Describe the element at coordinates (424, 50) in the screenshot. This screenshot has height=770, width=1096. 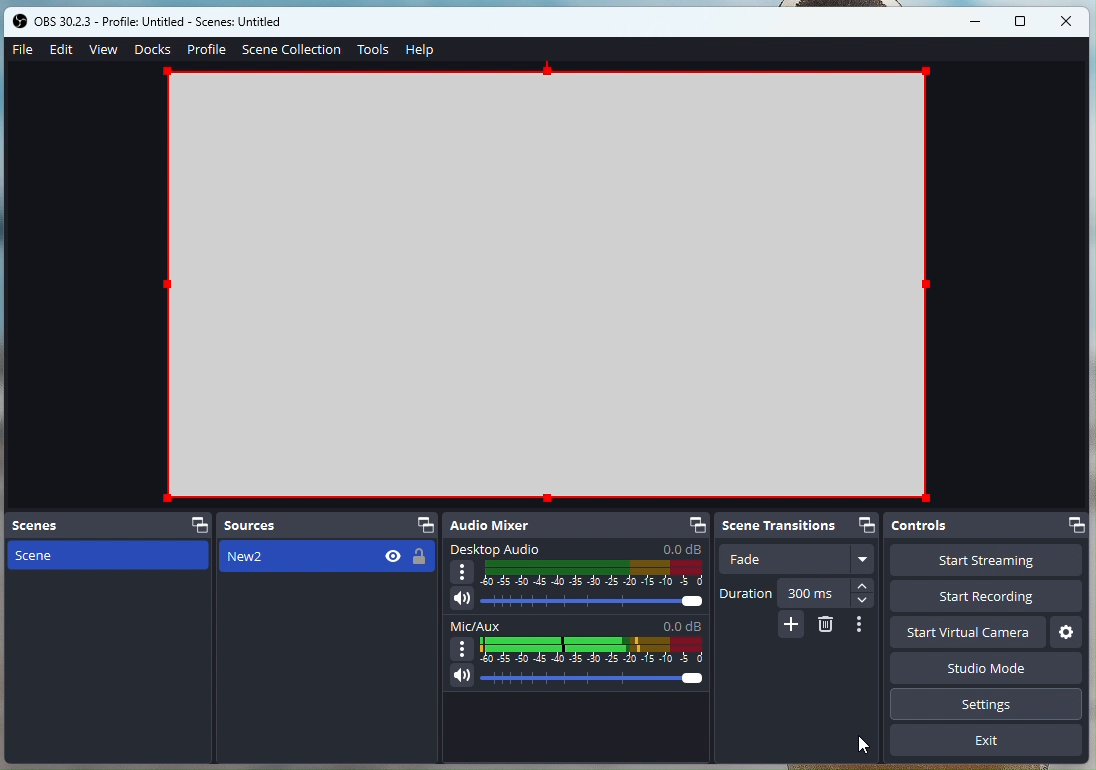
I see `Help` at that location.